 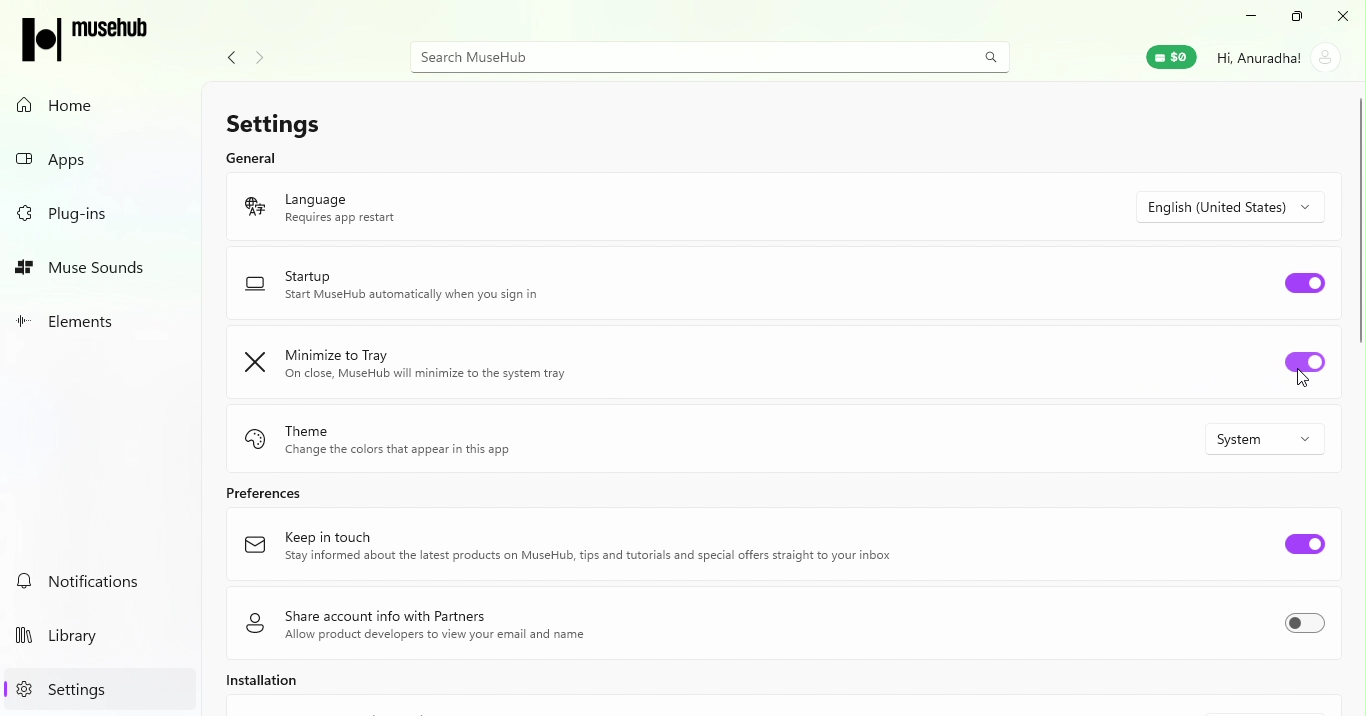 I want to click on Language, so click(x=404, y=213).